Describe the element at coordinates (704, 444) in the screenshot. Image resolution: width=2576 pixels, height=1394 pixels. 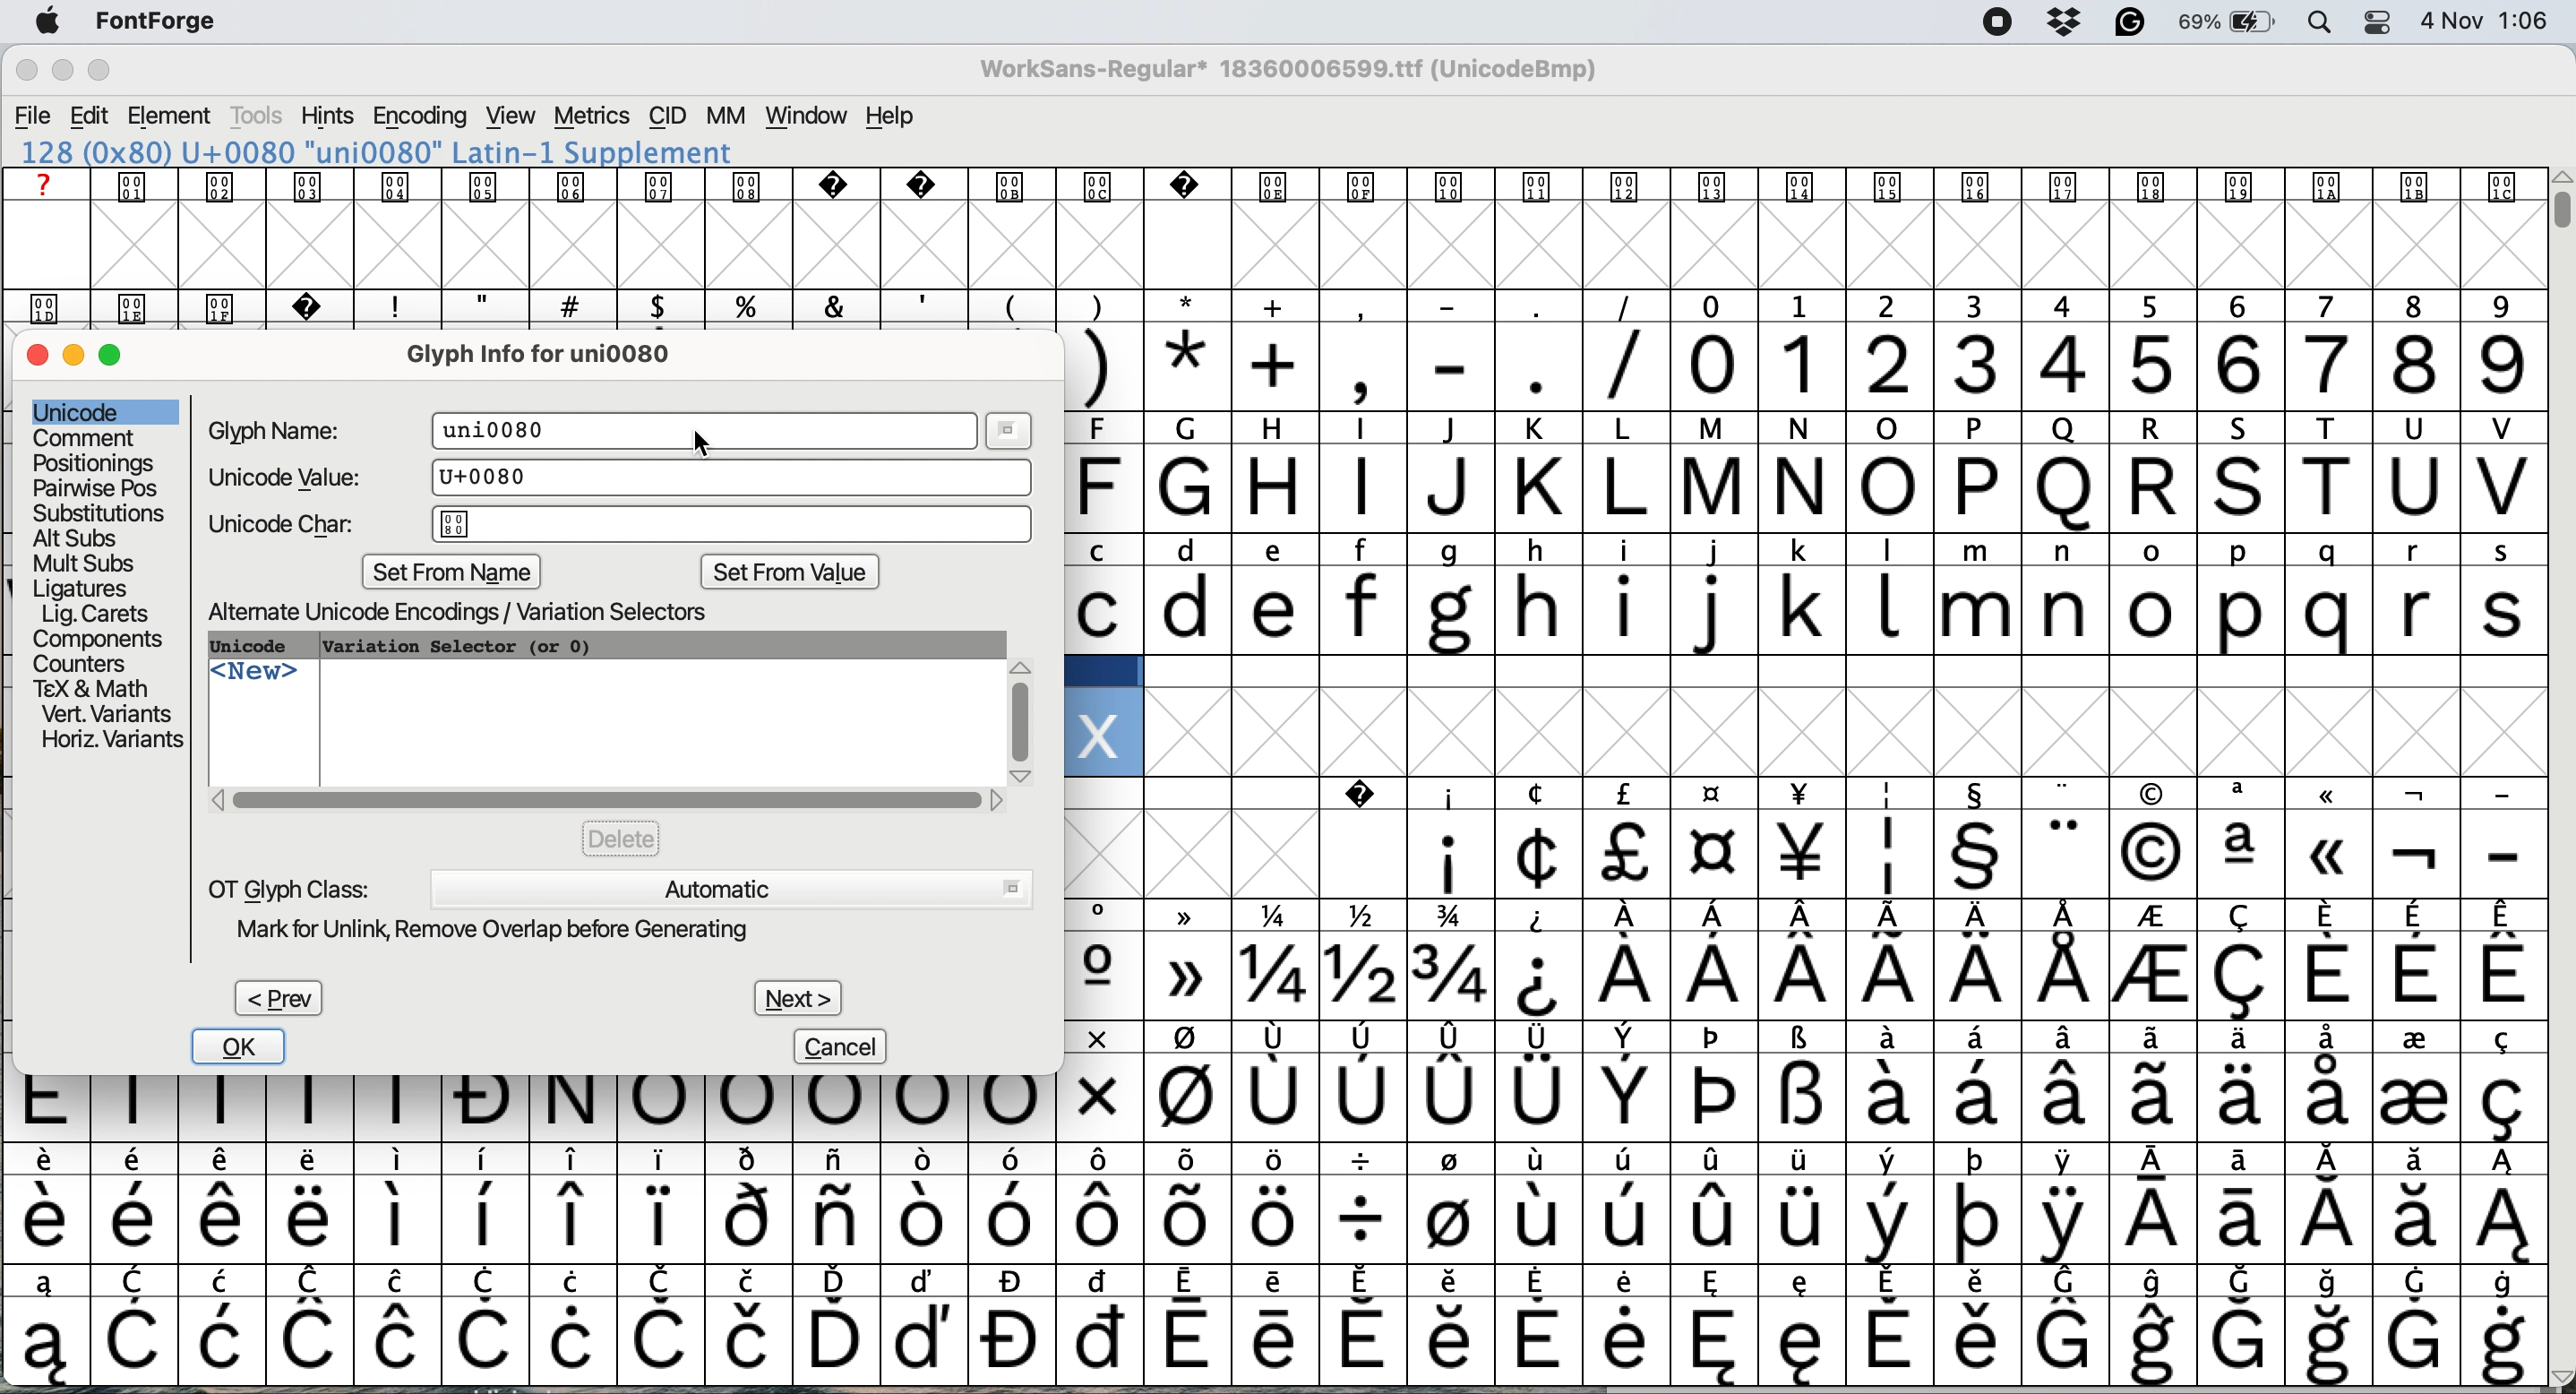
I see `cursor` at that location.